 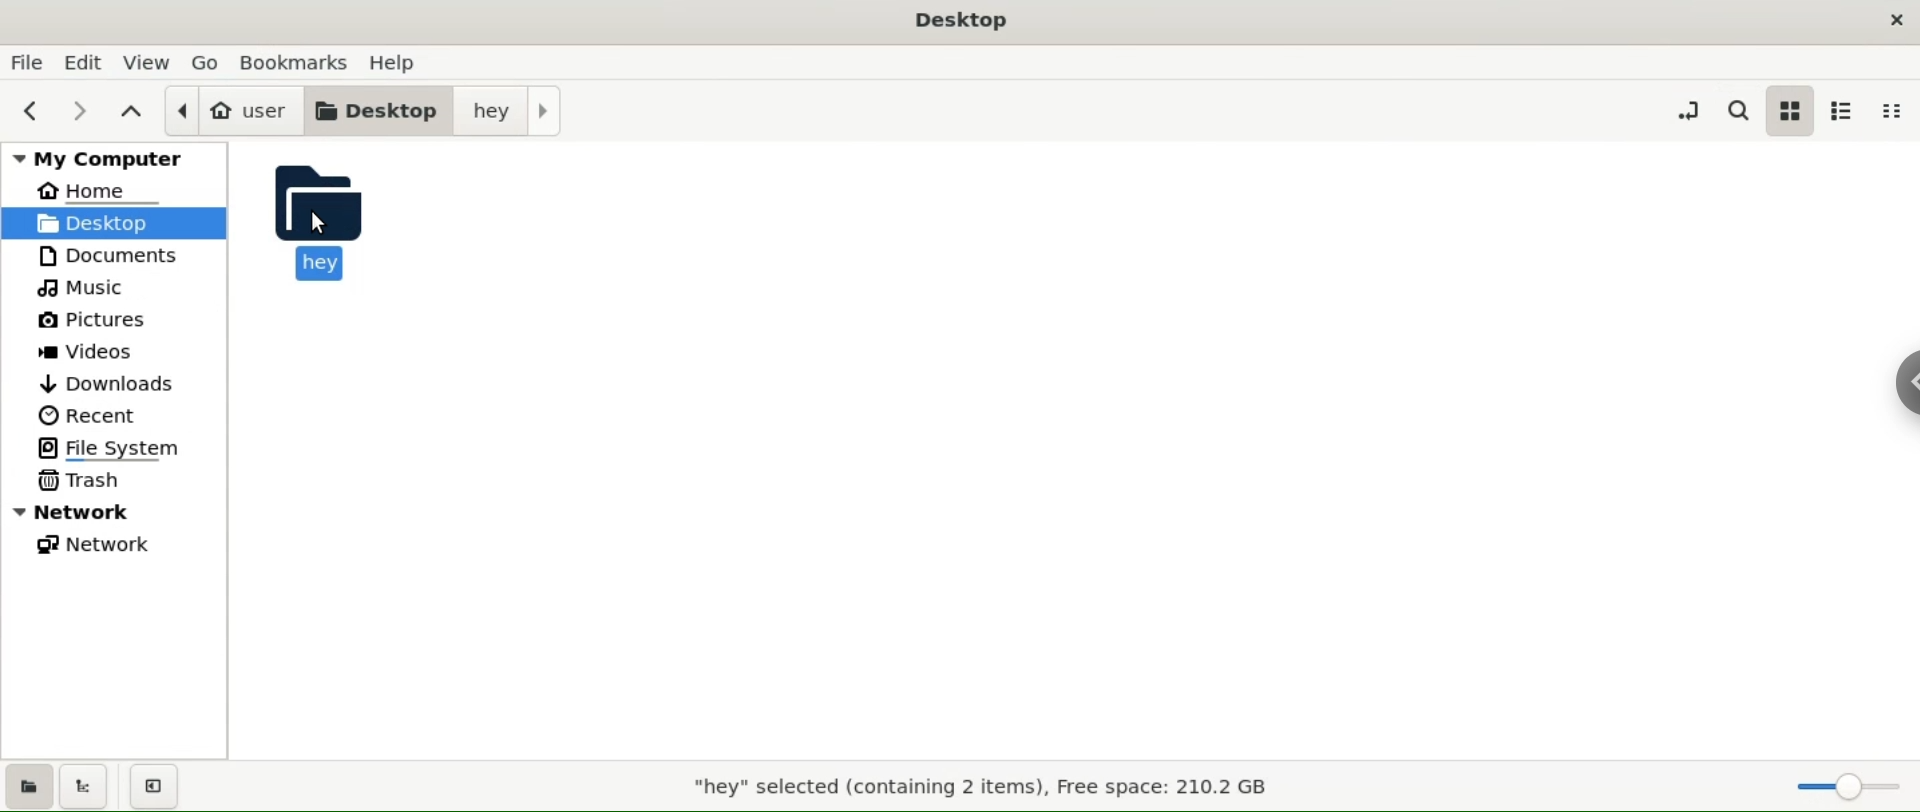 What do you see at coordinates (507, 110) in the screenshot?
I see `hey` at bounding box center [507, 110].